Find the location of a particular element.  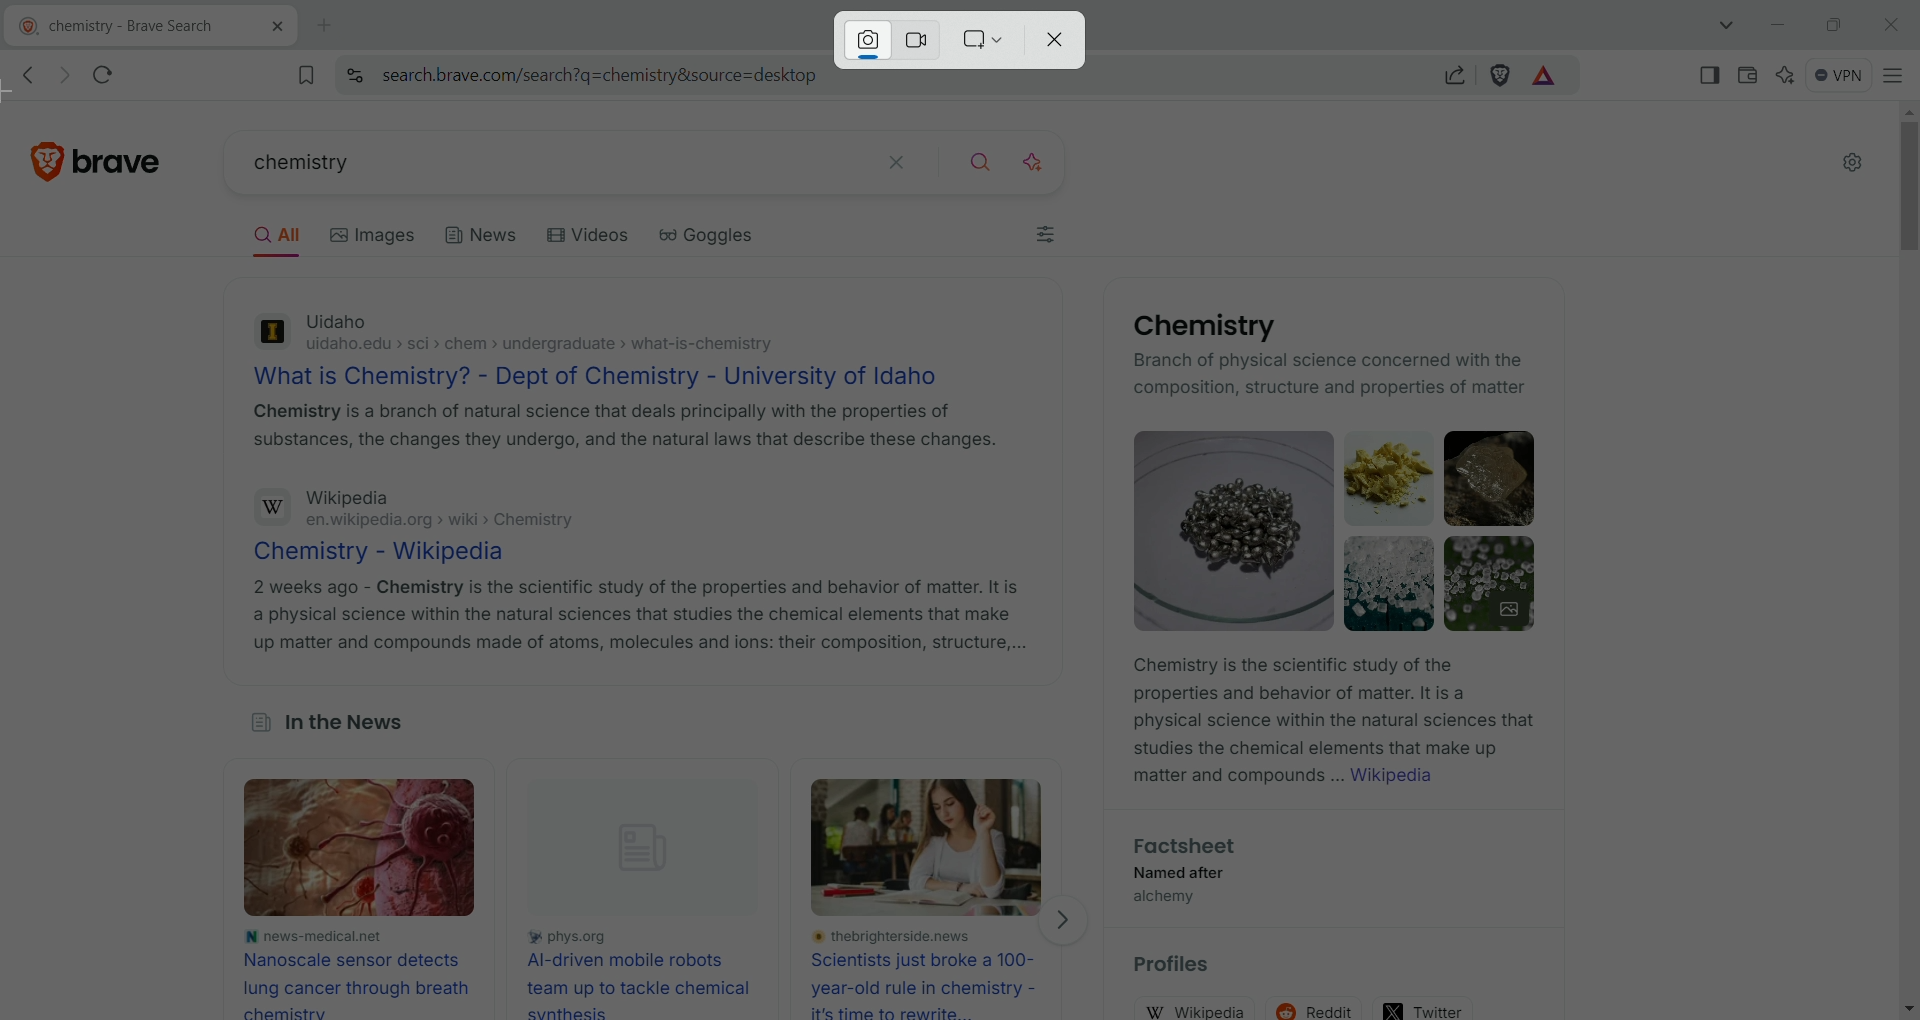

reddit is located at coordinates (1320, 1003).